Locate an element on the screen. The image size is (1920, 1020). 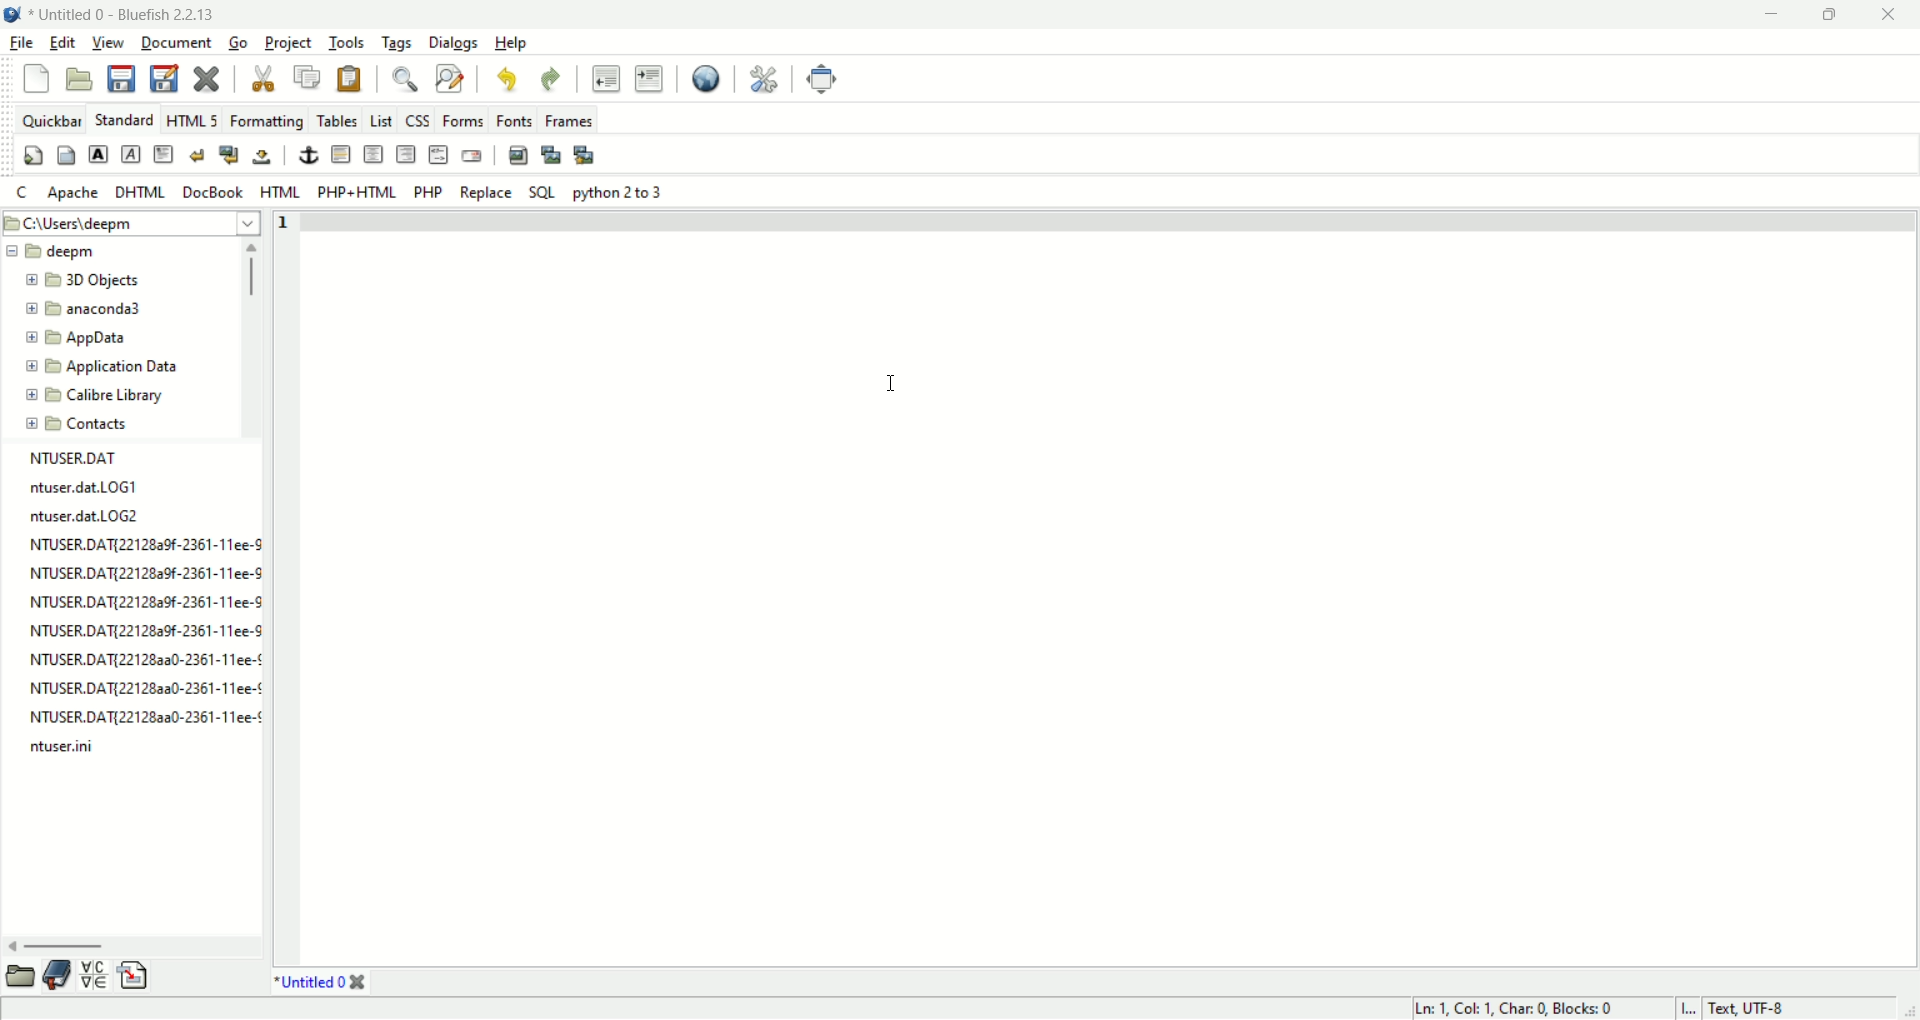
text, UTF-8 is located at coordinates (1750, 1009).